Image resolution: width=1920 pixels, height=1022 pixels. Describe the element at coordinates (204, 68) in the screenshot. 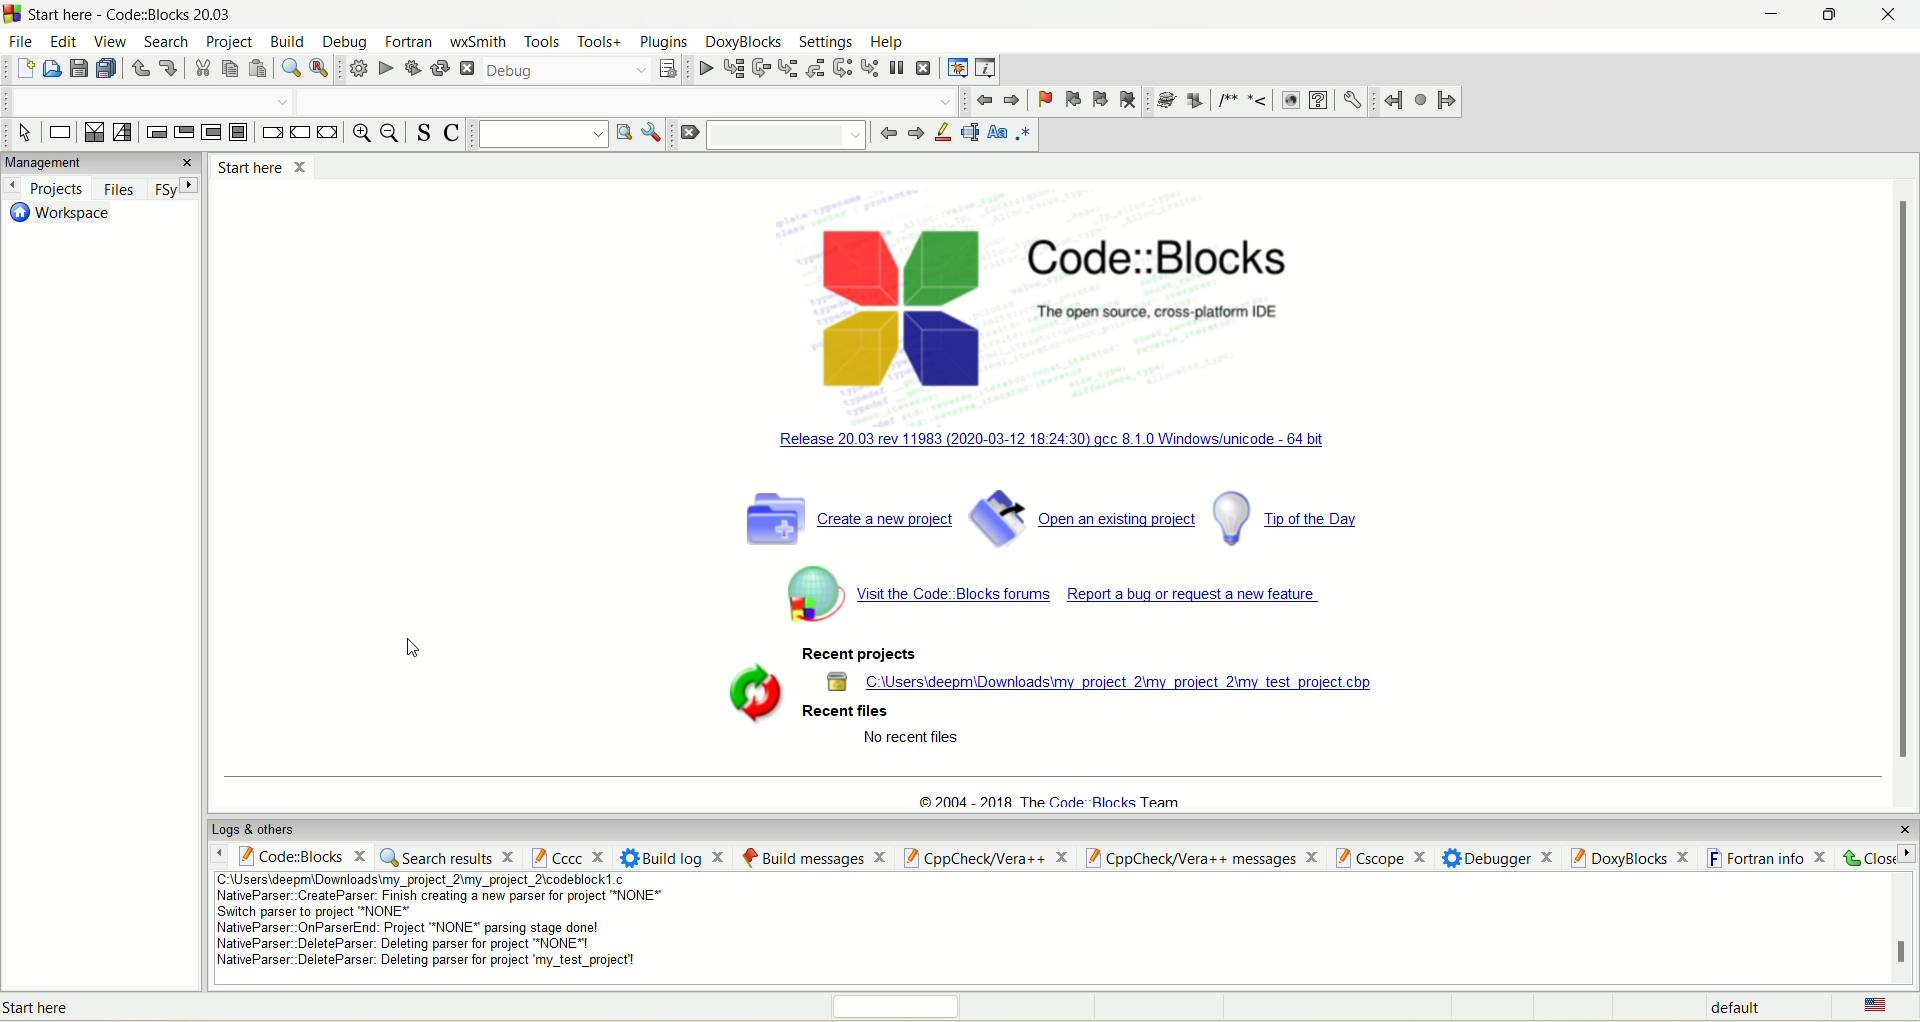

I see `cut` at that location.